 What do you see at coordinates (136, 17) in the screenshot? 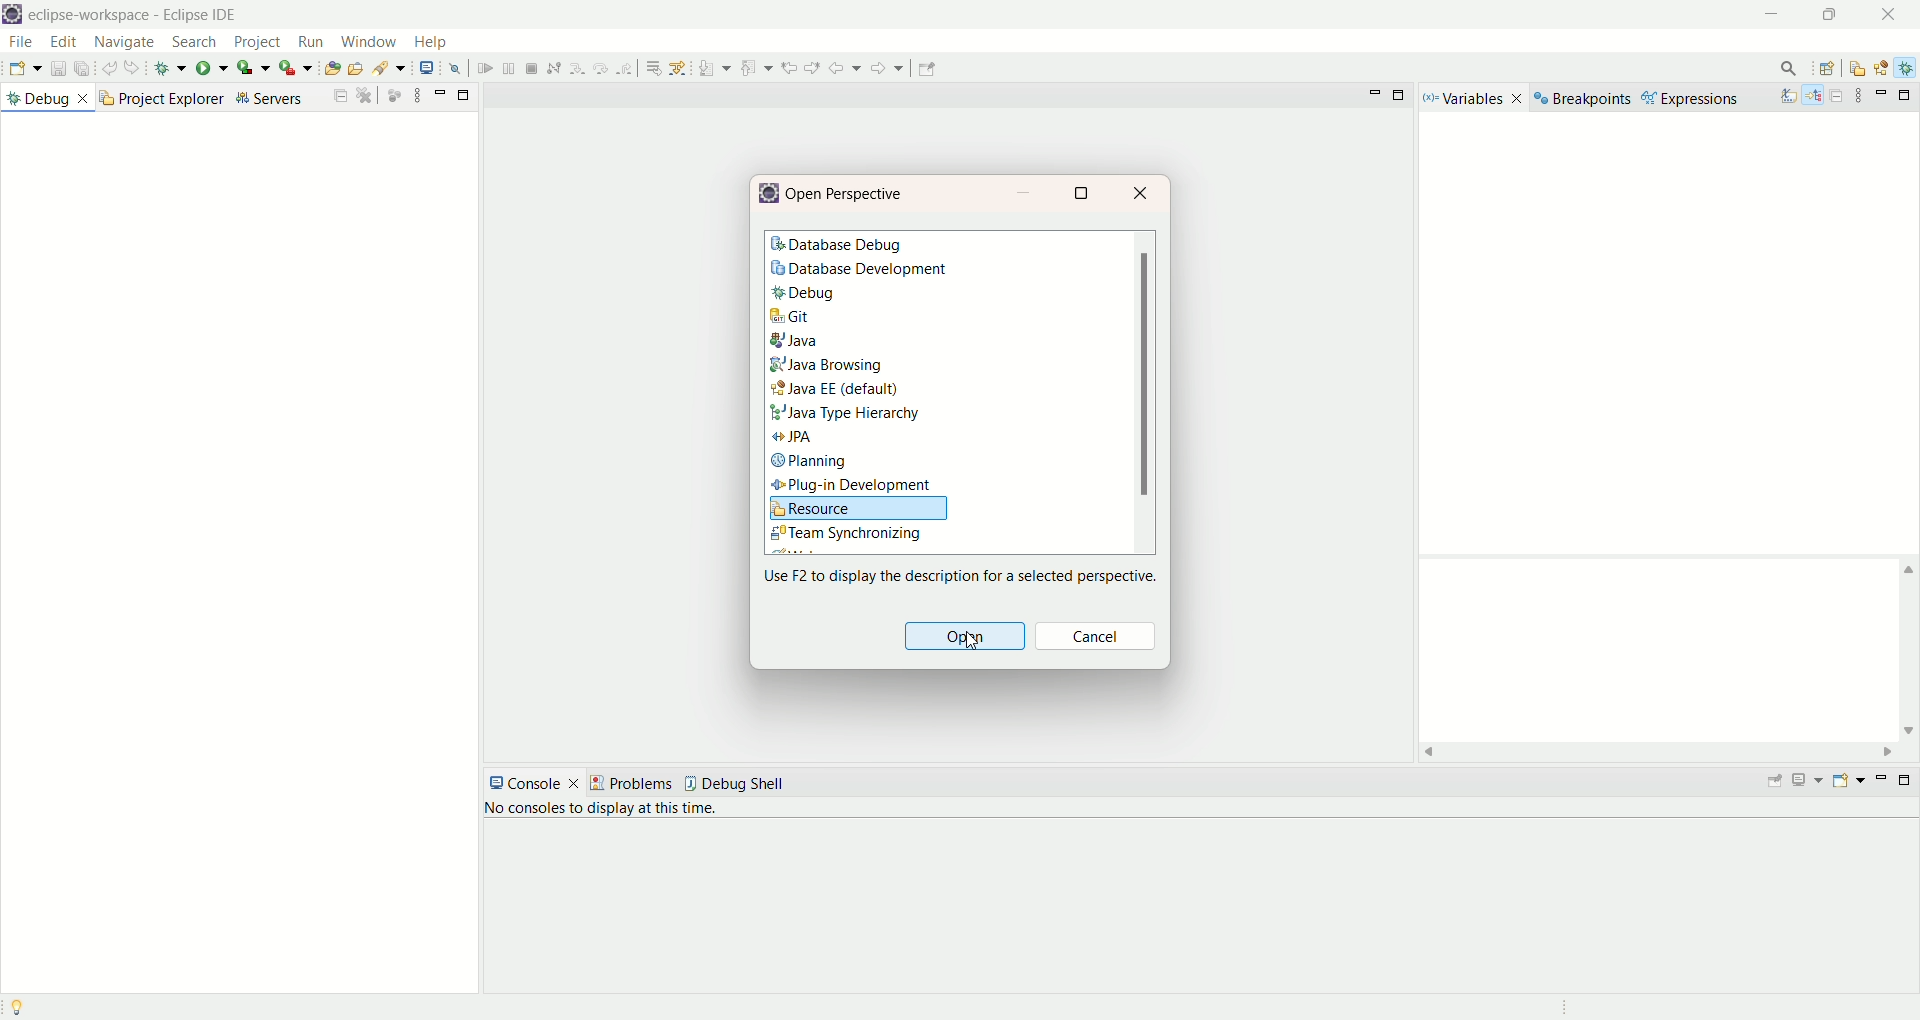
I see `eclipse-workspace-Eclipse IDE` at bounding box center [136, 17].